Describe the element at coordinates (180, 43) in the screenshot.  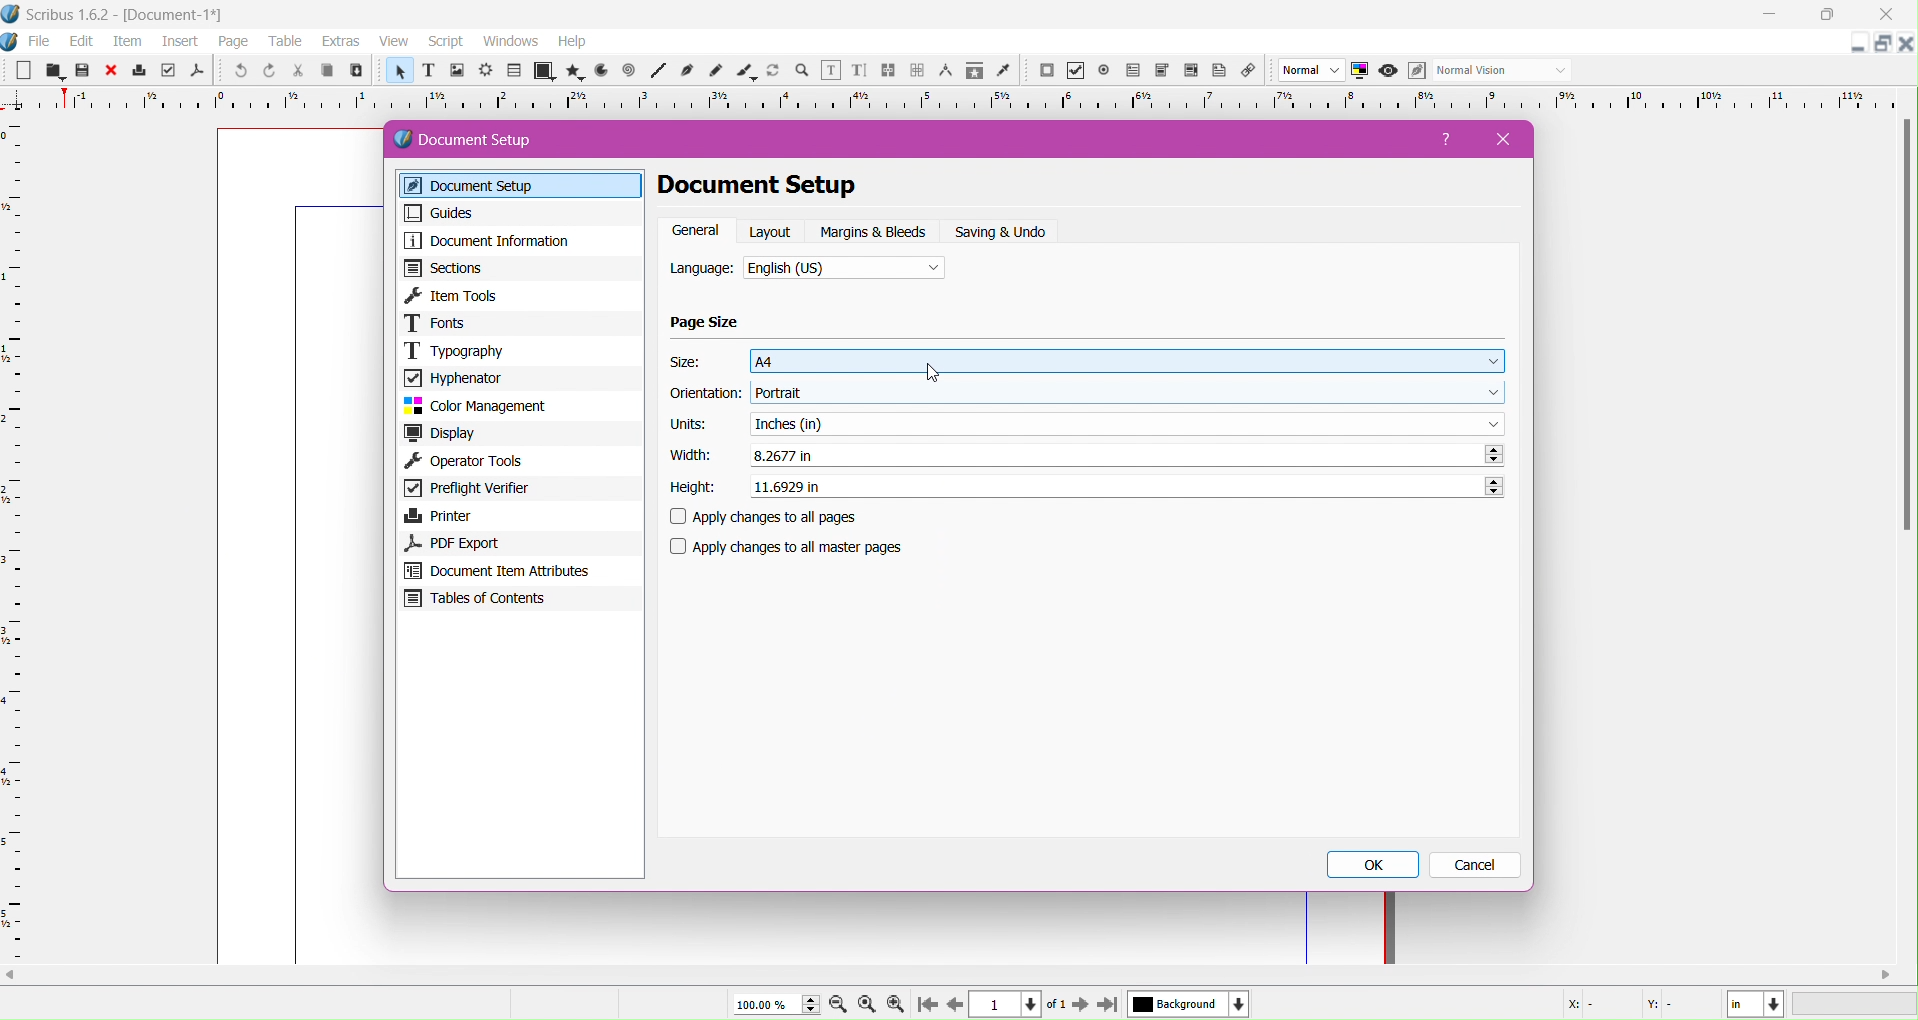
I see `insert menu` at that location.